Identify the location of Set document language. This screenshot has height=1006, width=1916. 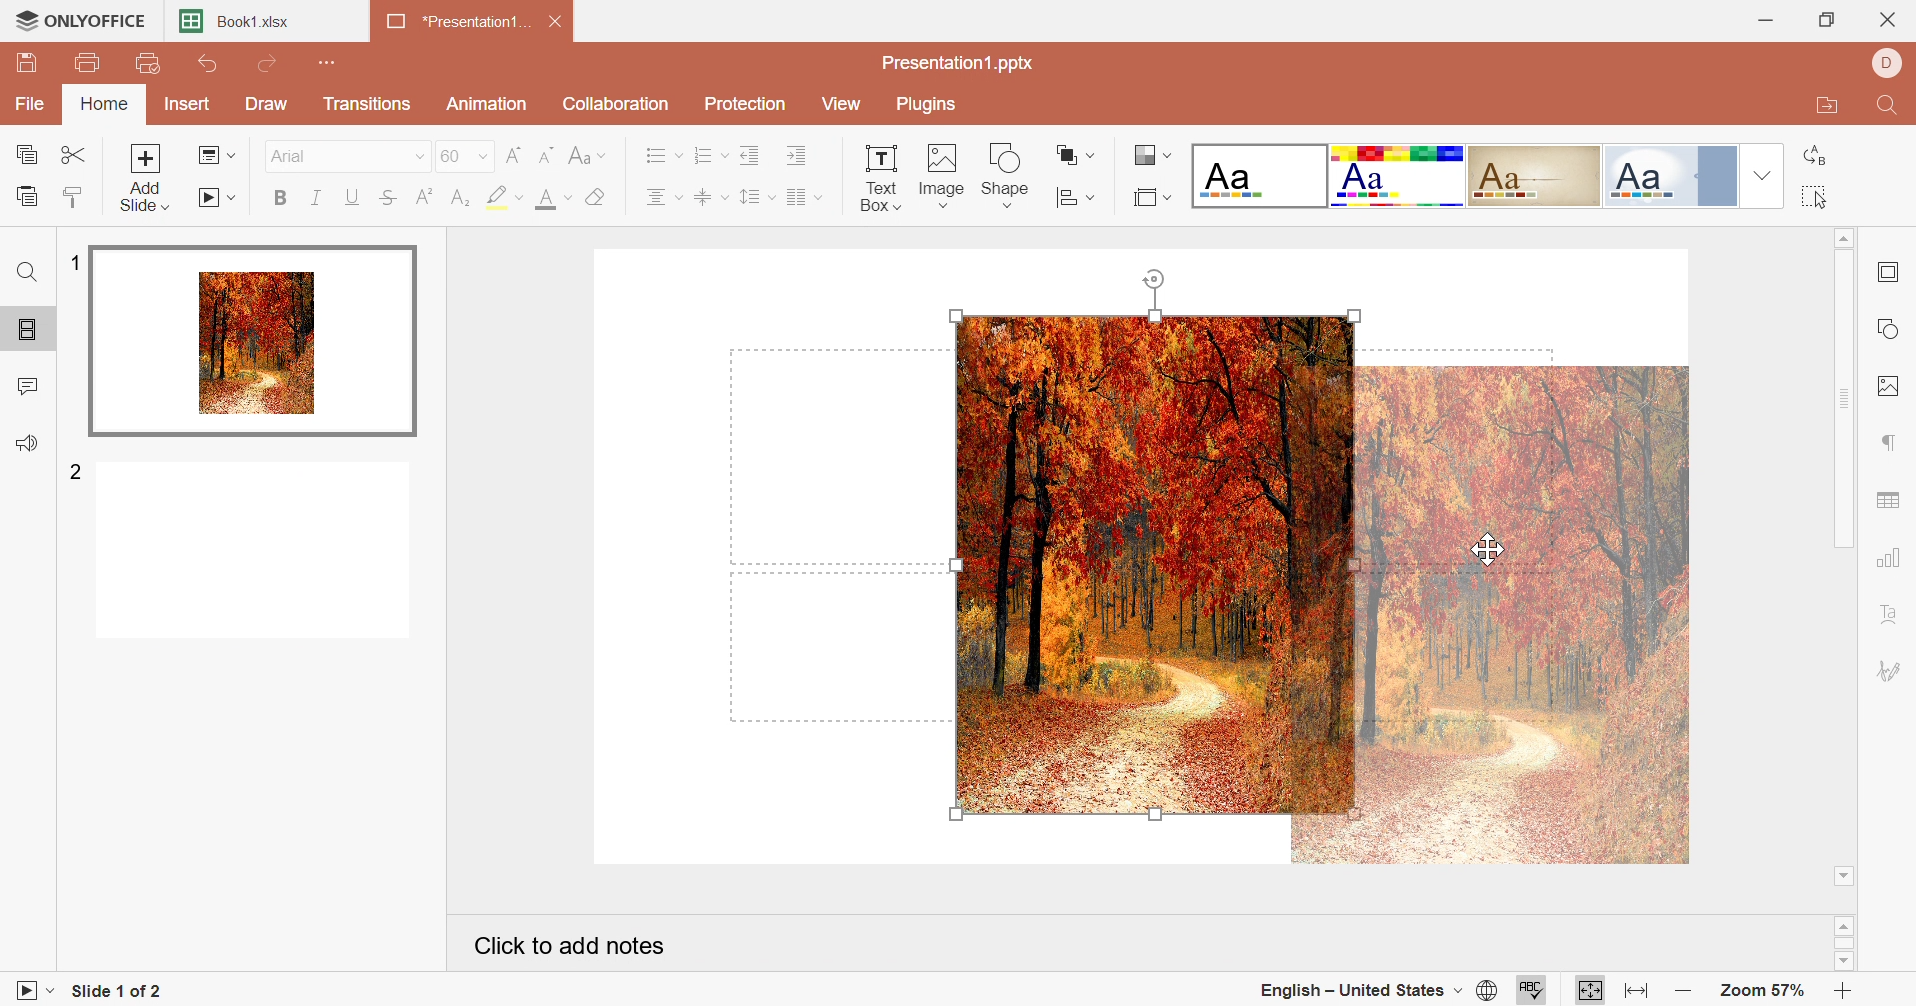
(1486, 993).